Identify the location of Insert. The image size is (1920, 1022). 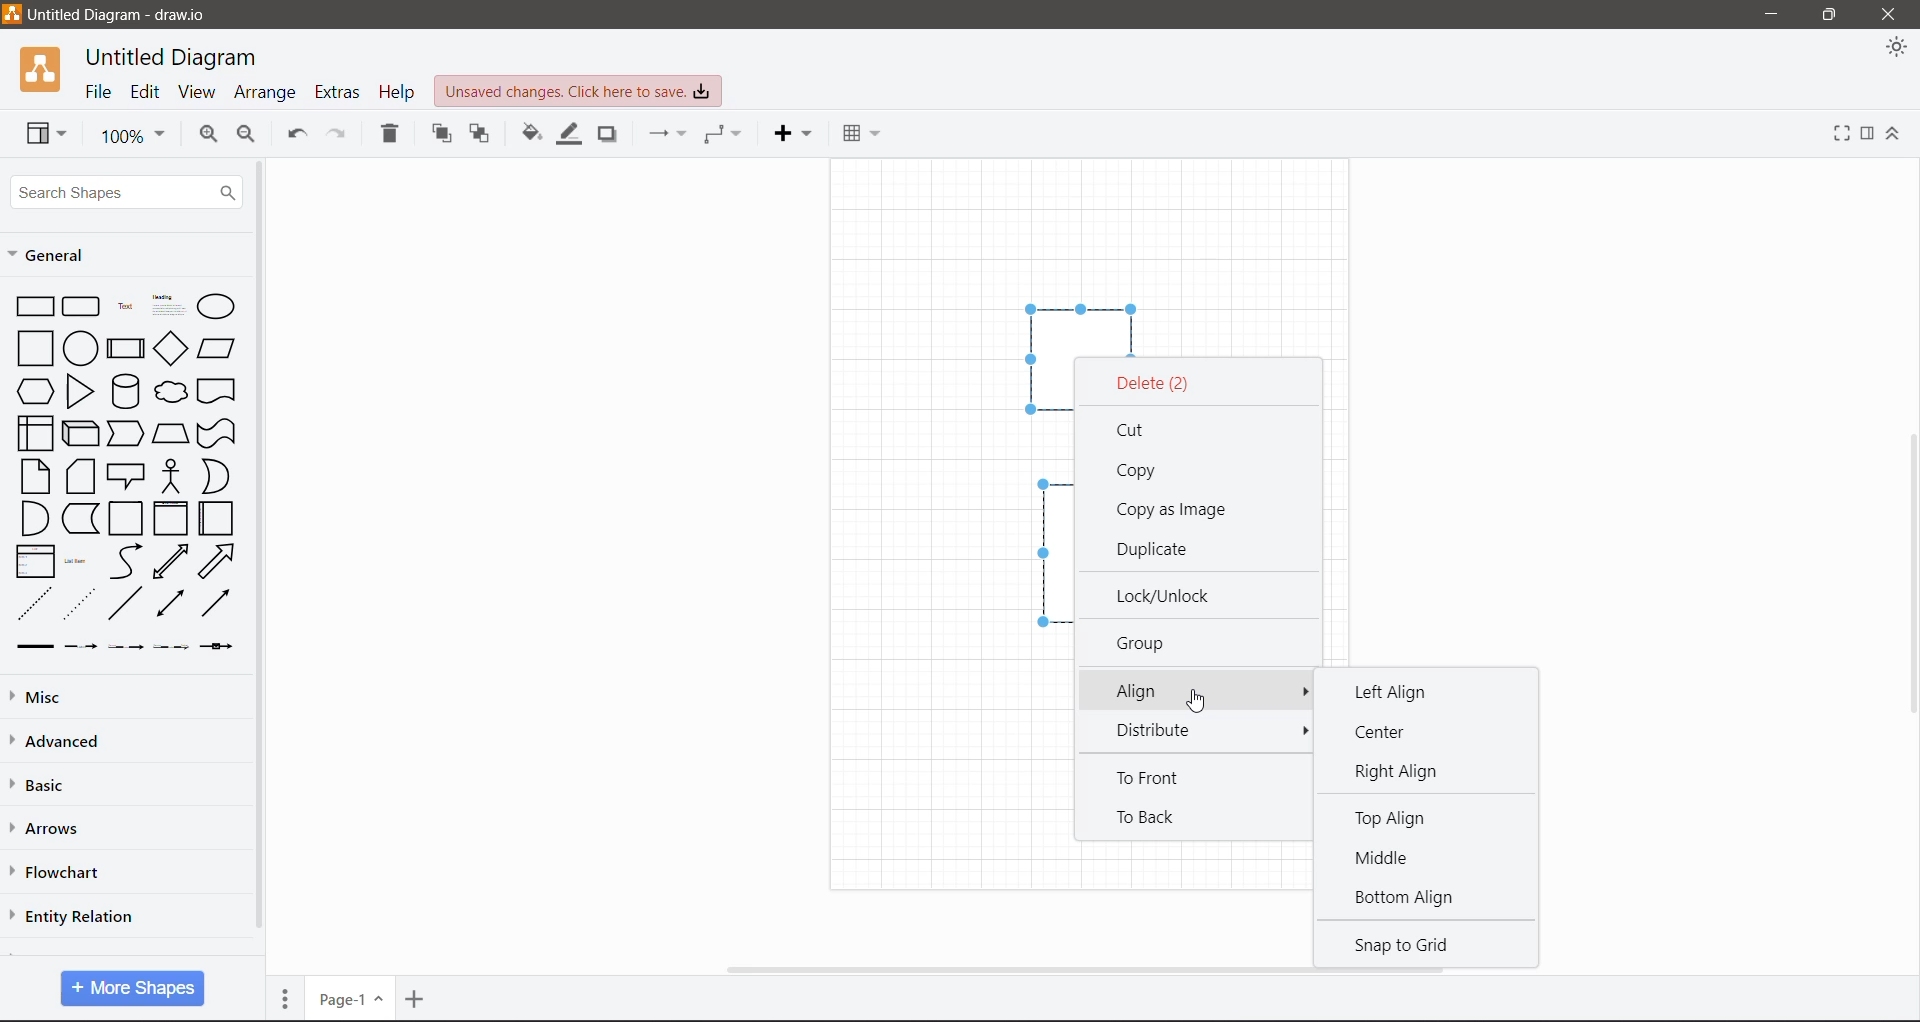
(792, 134).